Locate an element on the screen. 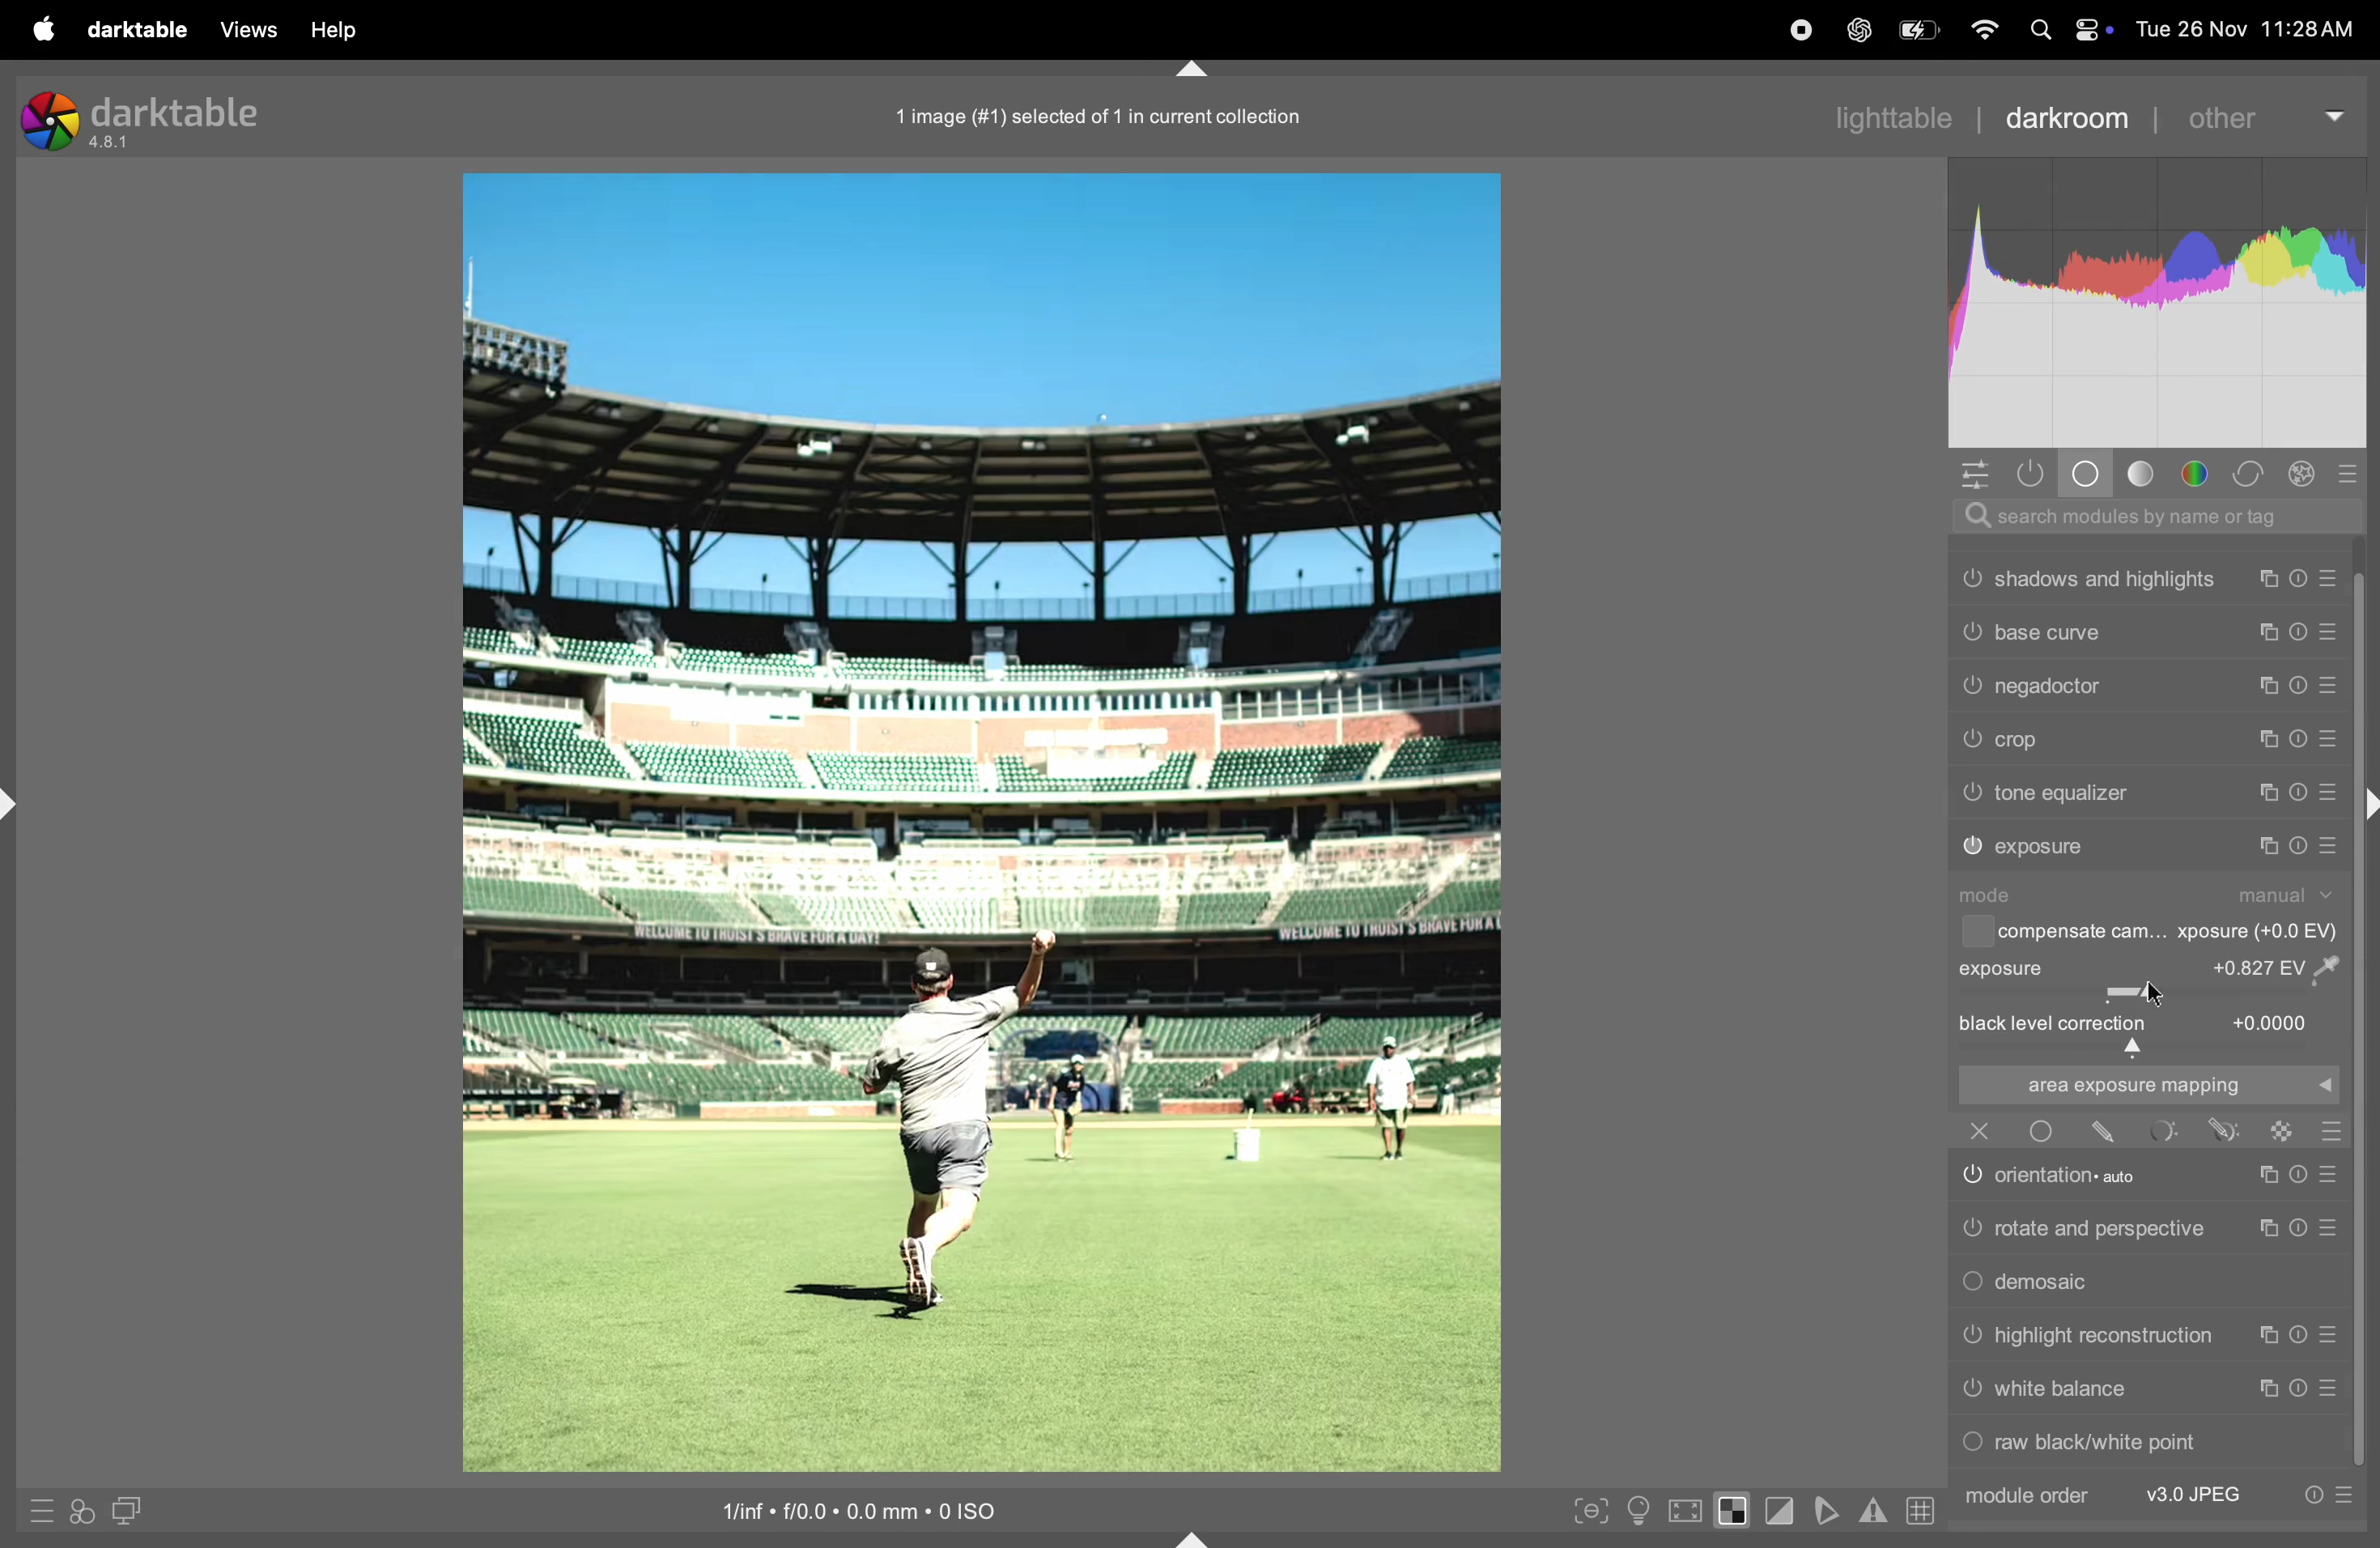 The image size is (2380, 1548). Switch on or off is located at coordinates (1971, 1337).